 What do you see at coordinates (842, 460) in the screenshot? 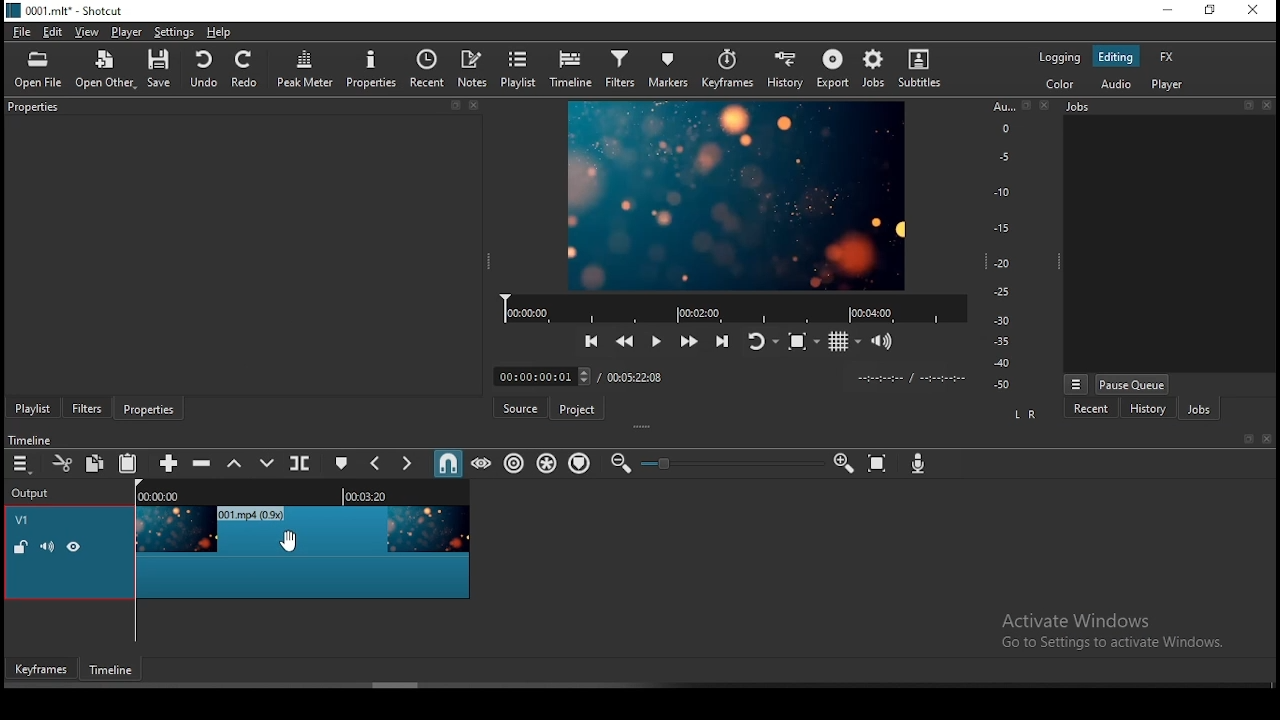
I see `zoom timeline In` at bounding box center [842, 460].